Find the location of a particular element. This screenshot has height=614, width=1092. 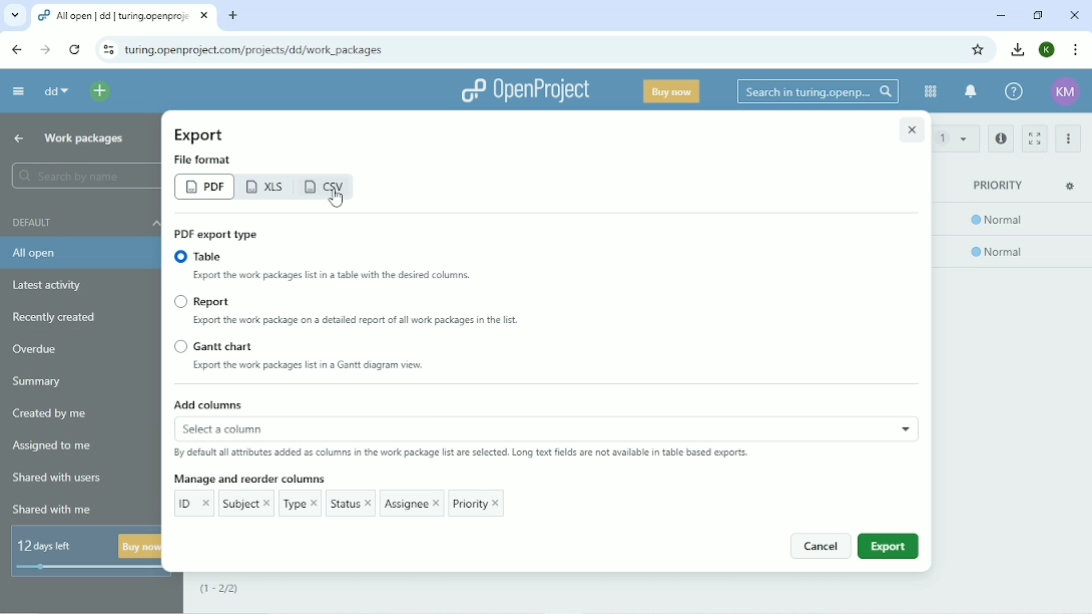

Open quick add menu is located at coordinates (100, 91).